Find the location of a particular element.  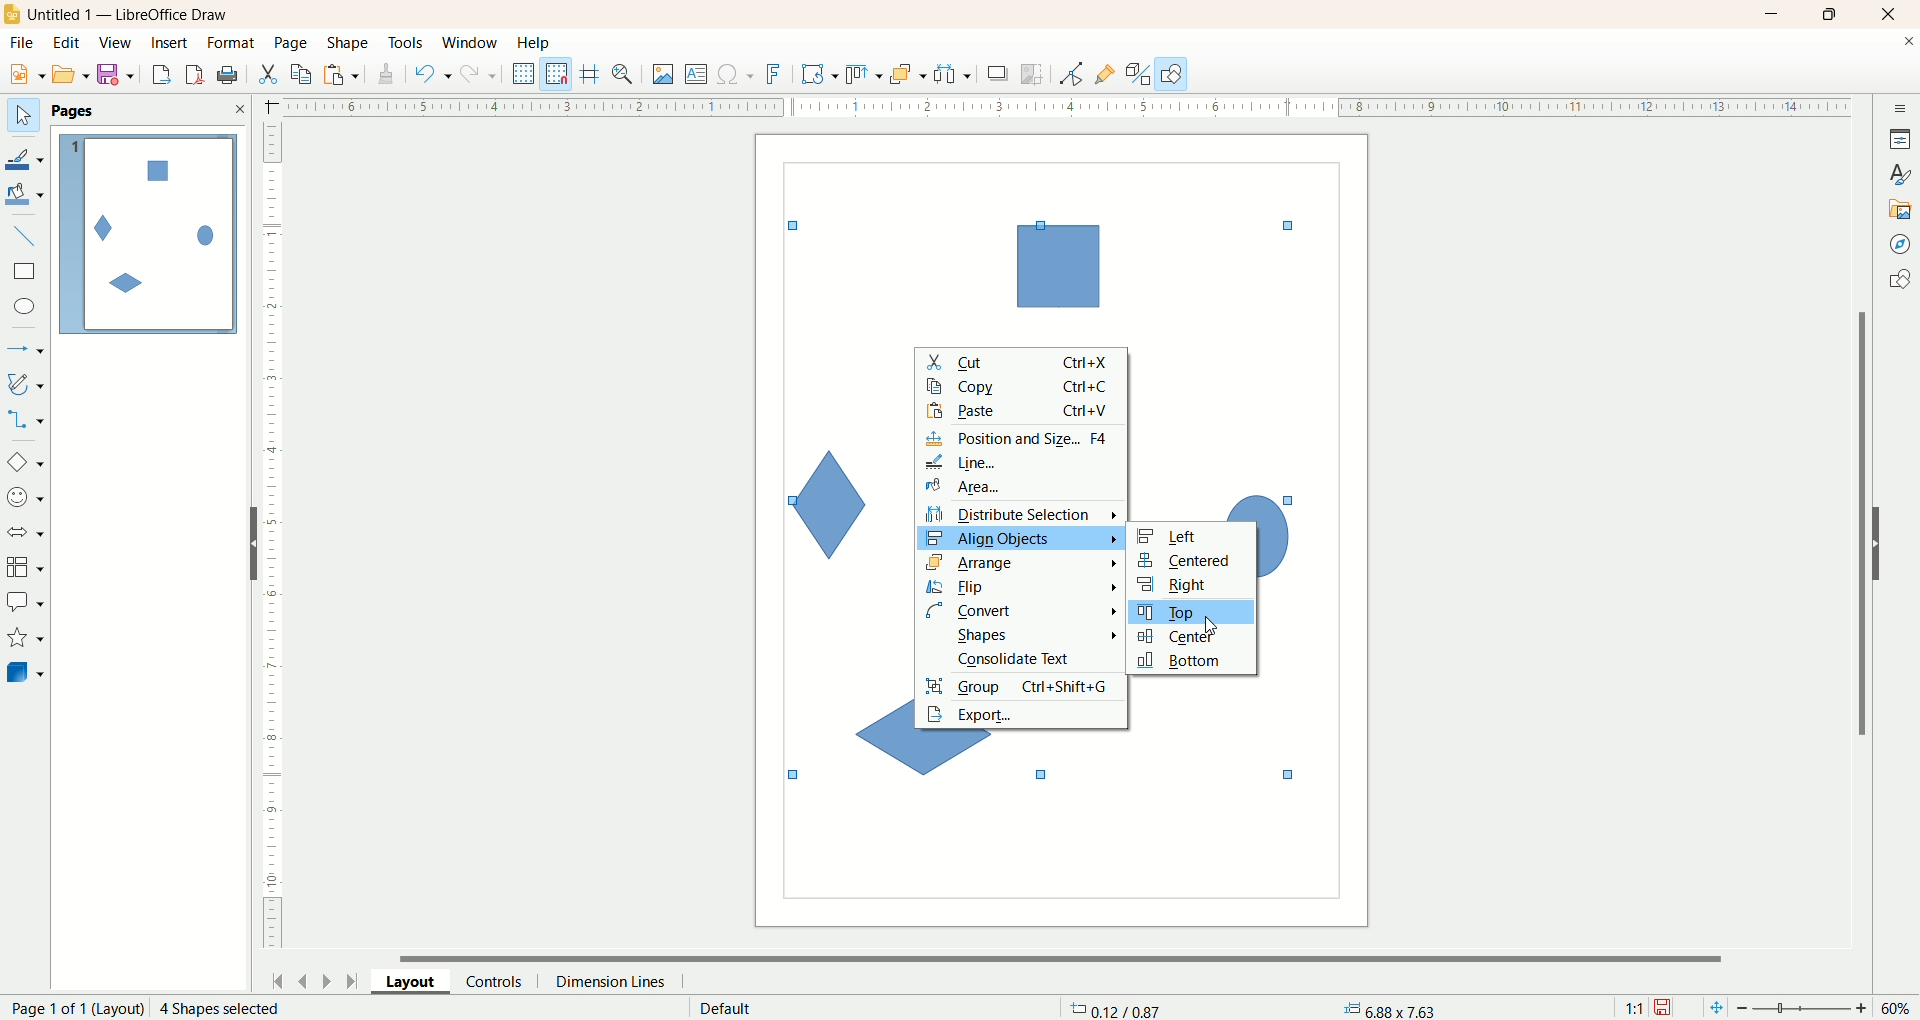

3dD object is located at coordinates (24, 672).